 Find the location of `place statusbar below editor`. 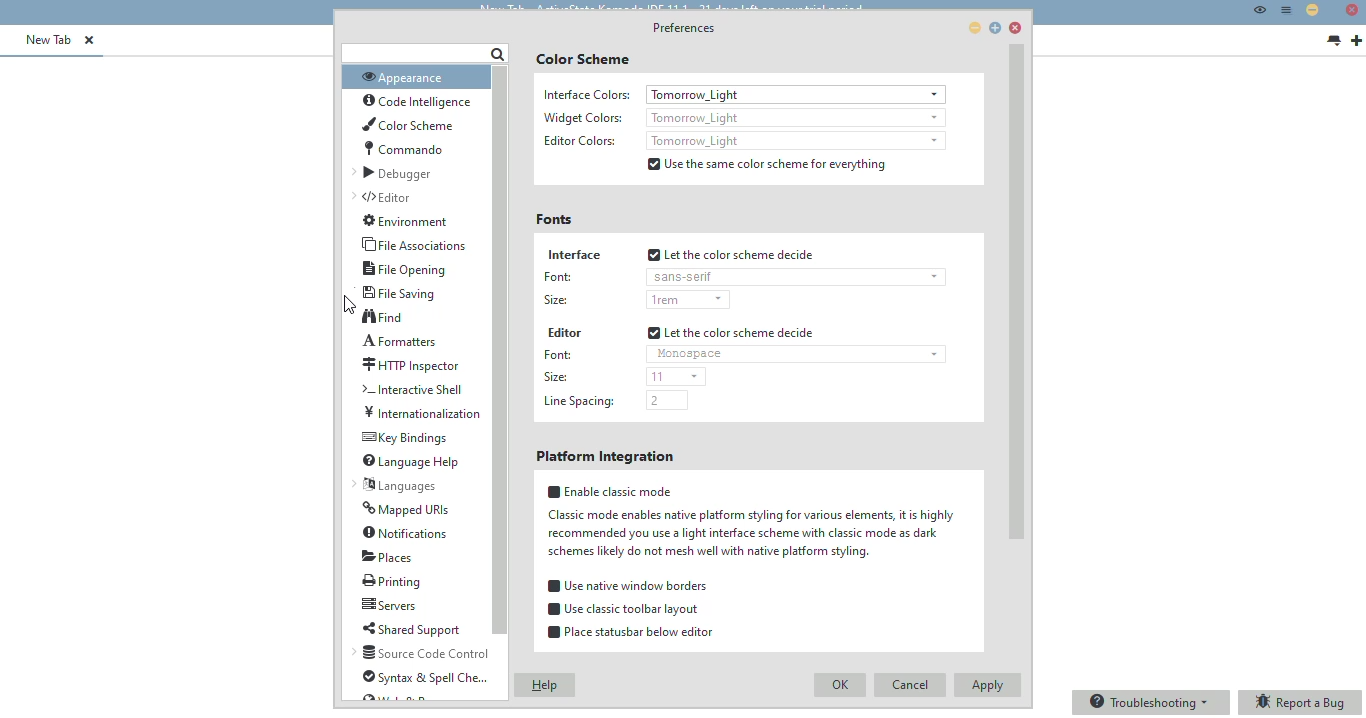

place statusbar below editor is located at coordinates (630, 632).